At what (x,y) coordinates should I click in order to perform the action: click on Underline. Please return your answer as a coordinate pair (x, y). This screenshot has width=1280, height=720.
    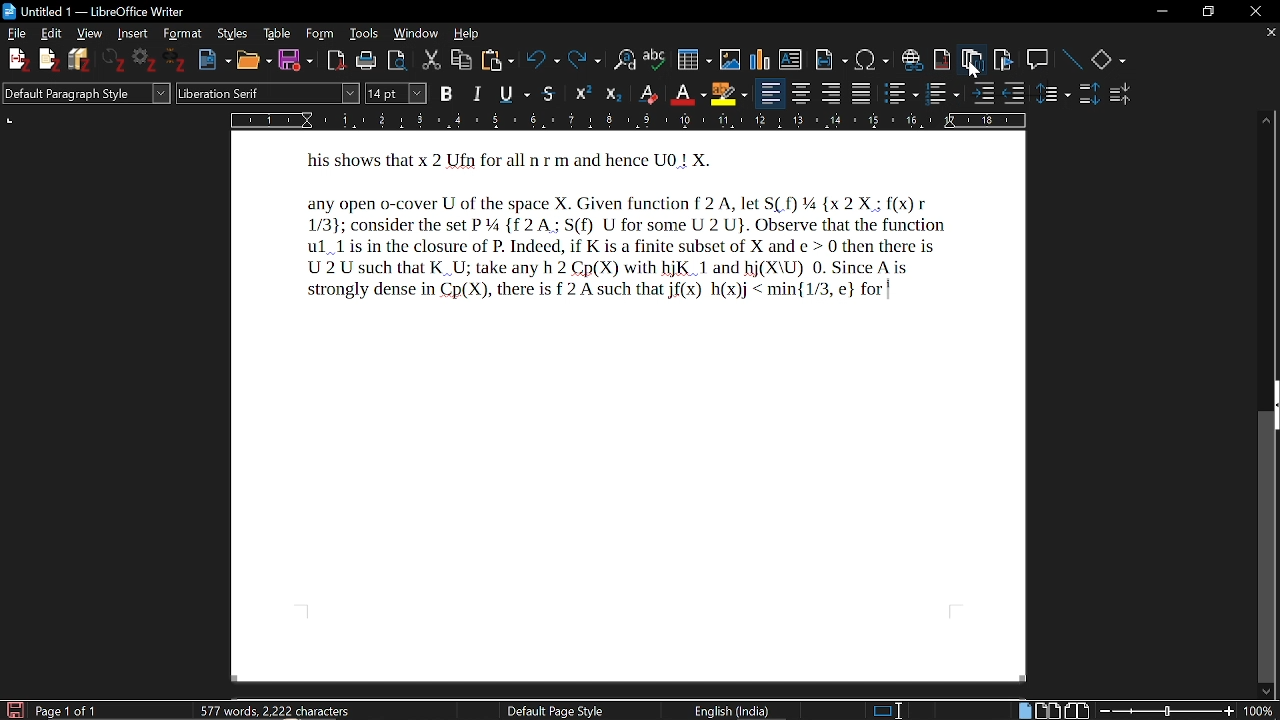
    Looking at the image, I should click on (517, 93).